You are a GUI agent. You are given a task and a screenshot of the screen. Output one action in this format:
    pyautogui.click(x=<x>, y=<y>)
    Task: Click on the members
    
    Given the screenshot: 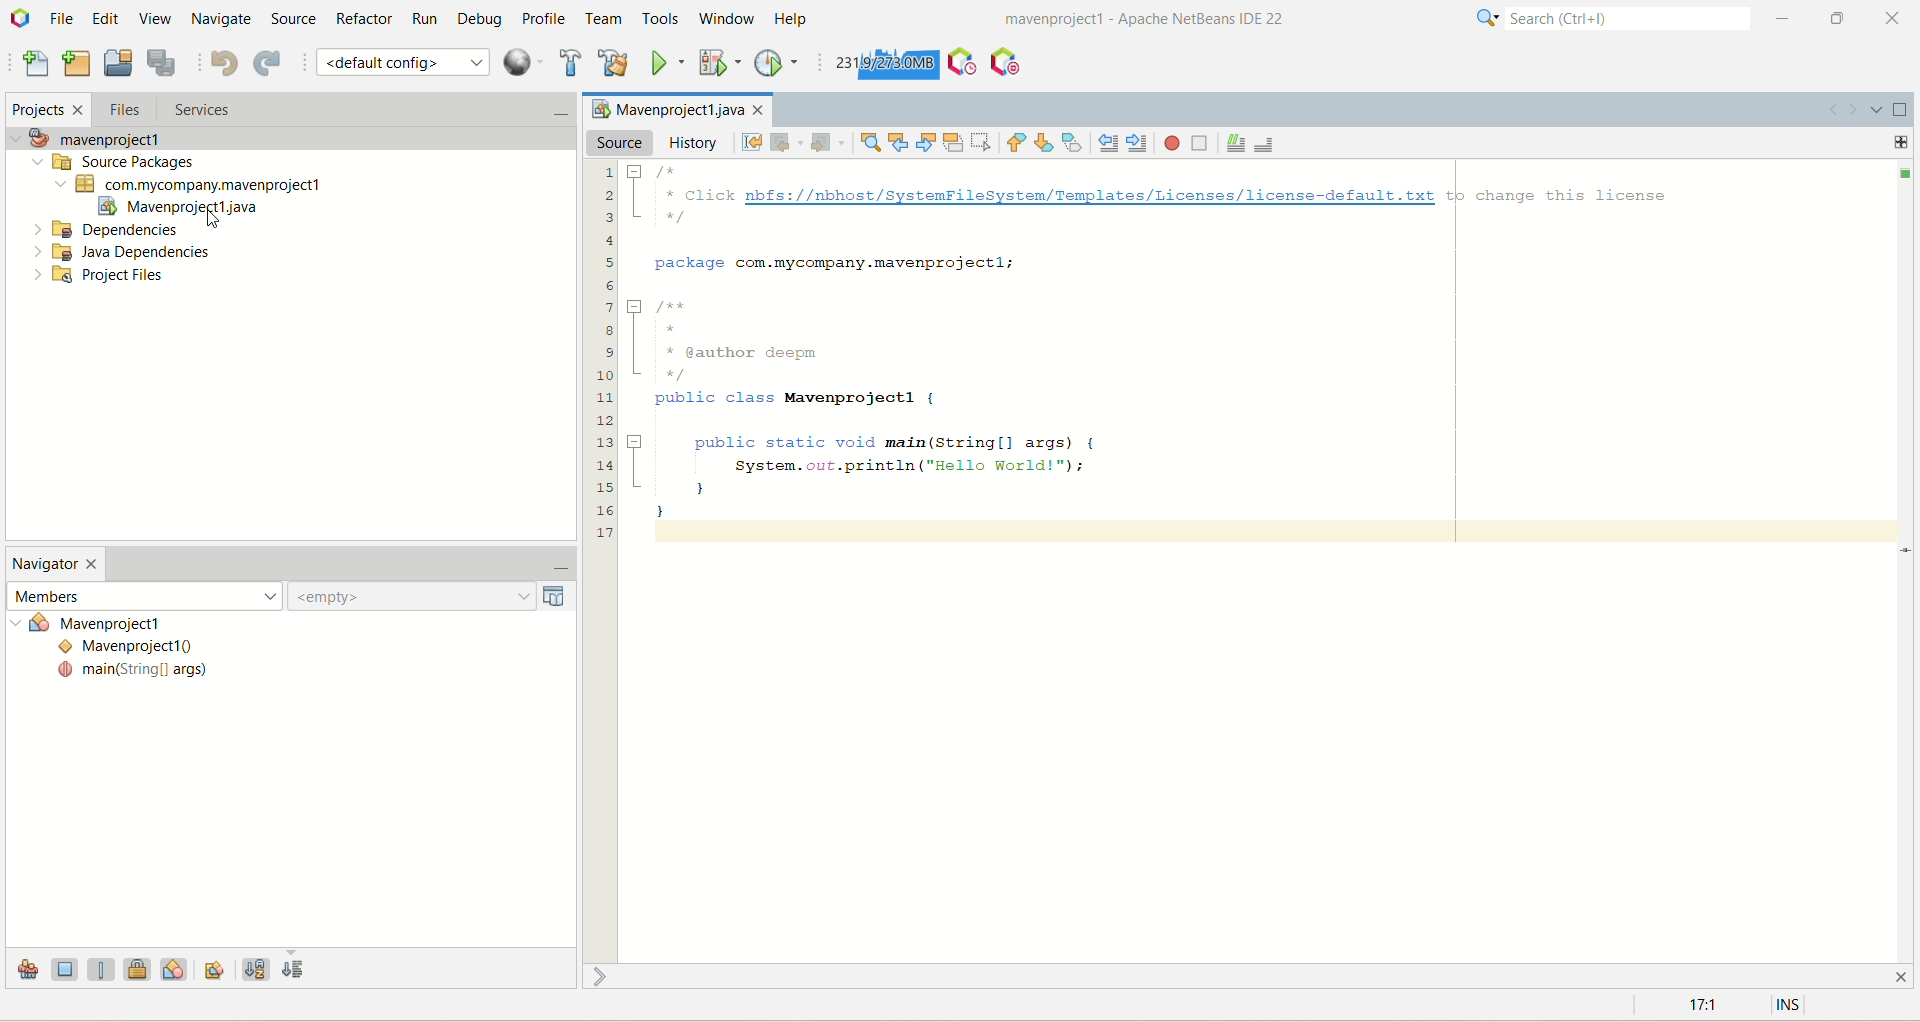 What is the action you would take?
    pyautogui.click(x=143, y=594)
    